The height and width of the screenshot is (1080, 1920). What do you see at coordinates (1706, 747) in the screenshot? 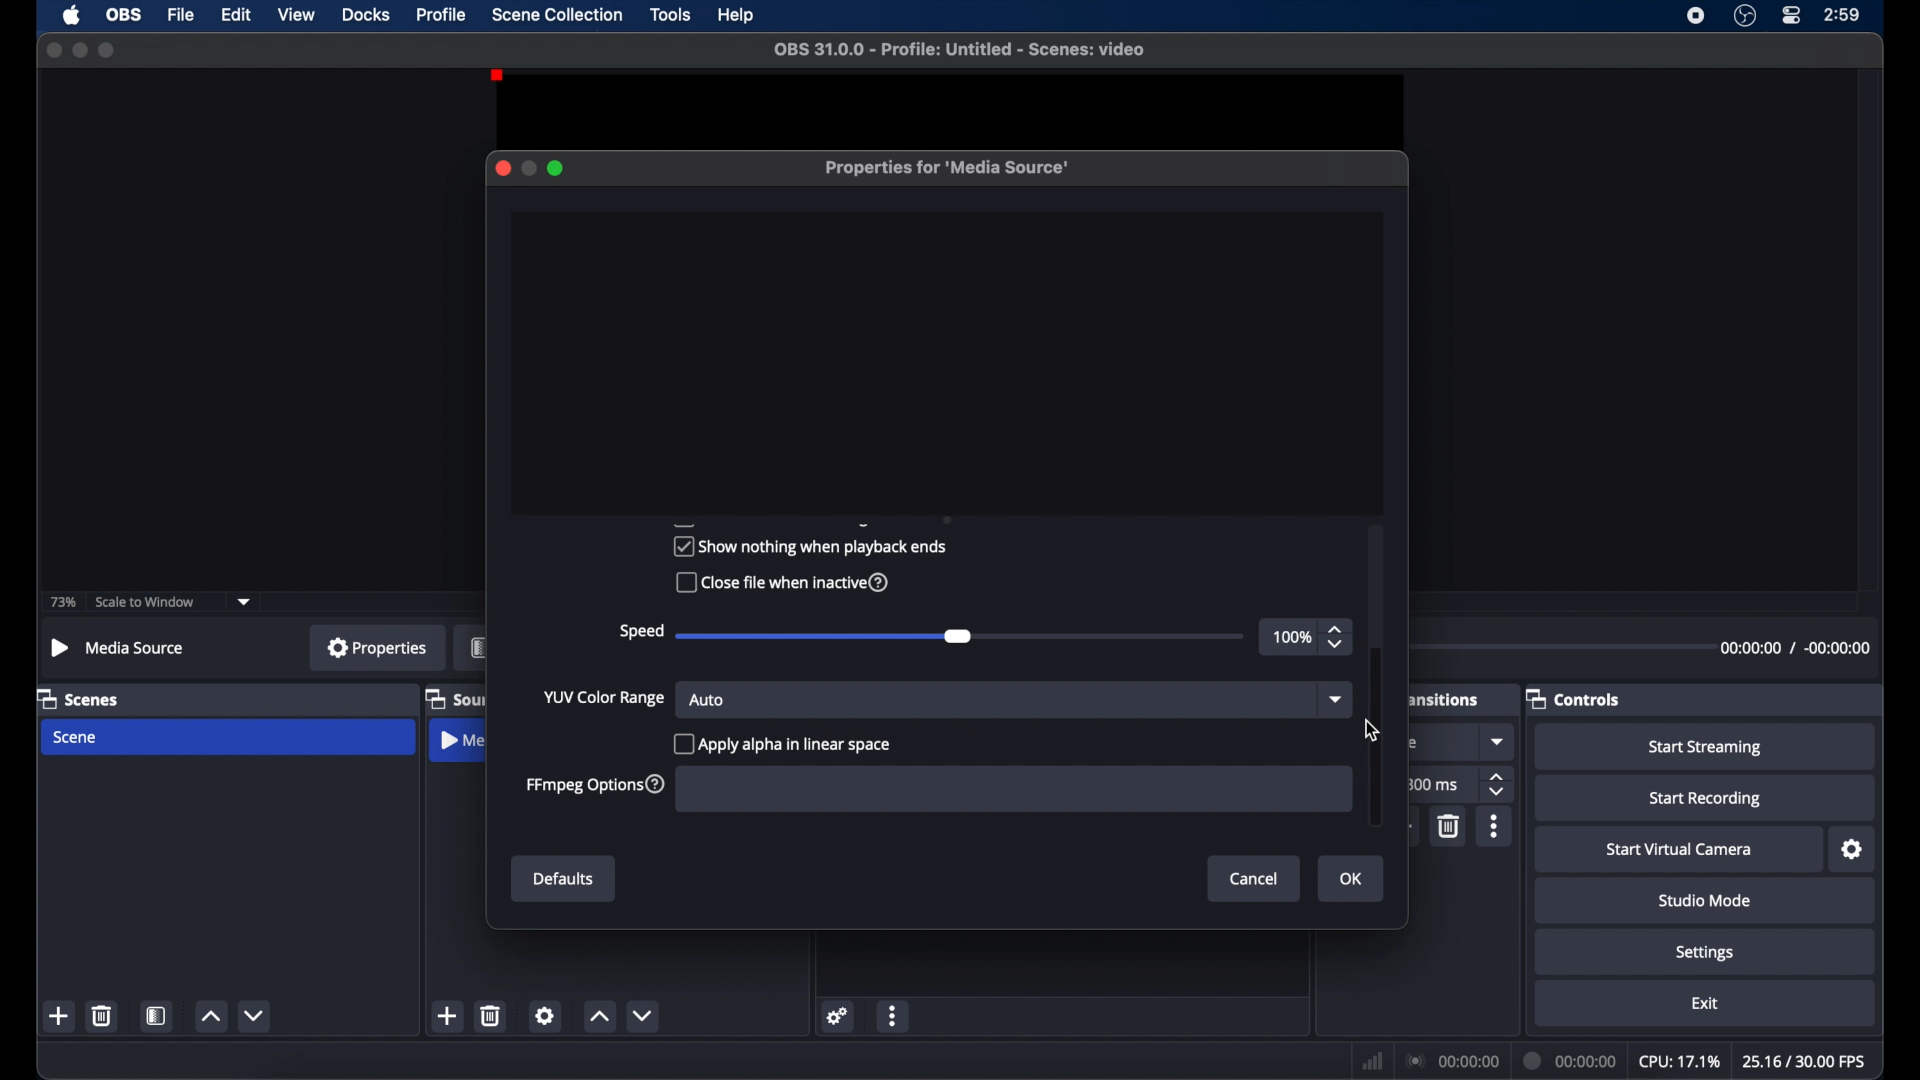
I see `start streaming` at bounding box center [1706, 747].